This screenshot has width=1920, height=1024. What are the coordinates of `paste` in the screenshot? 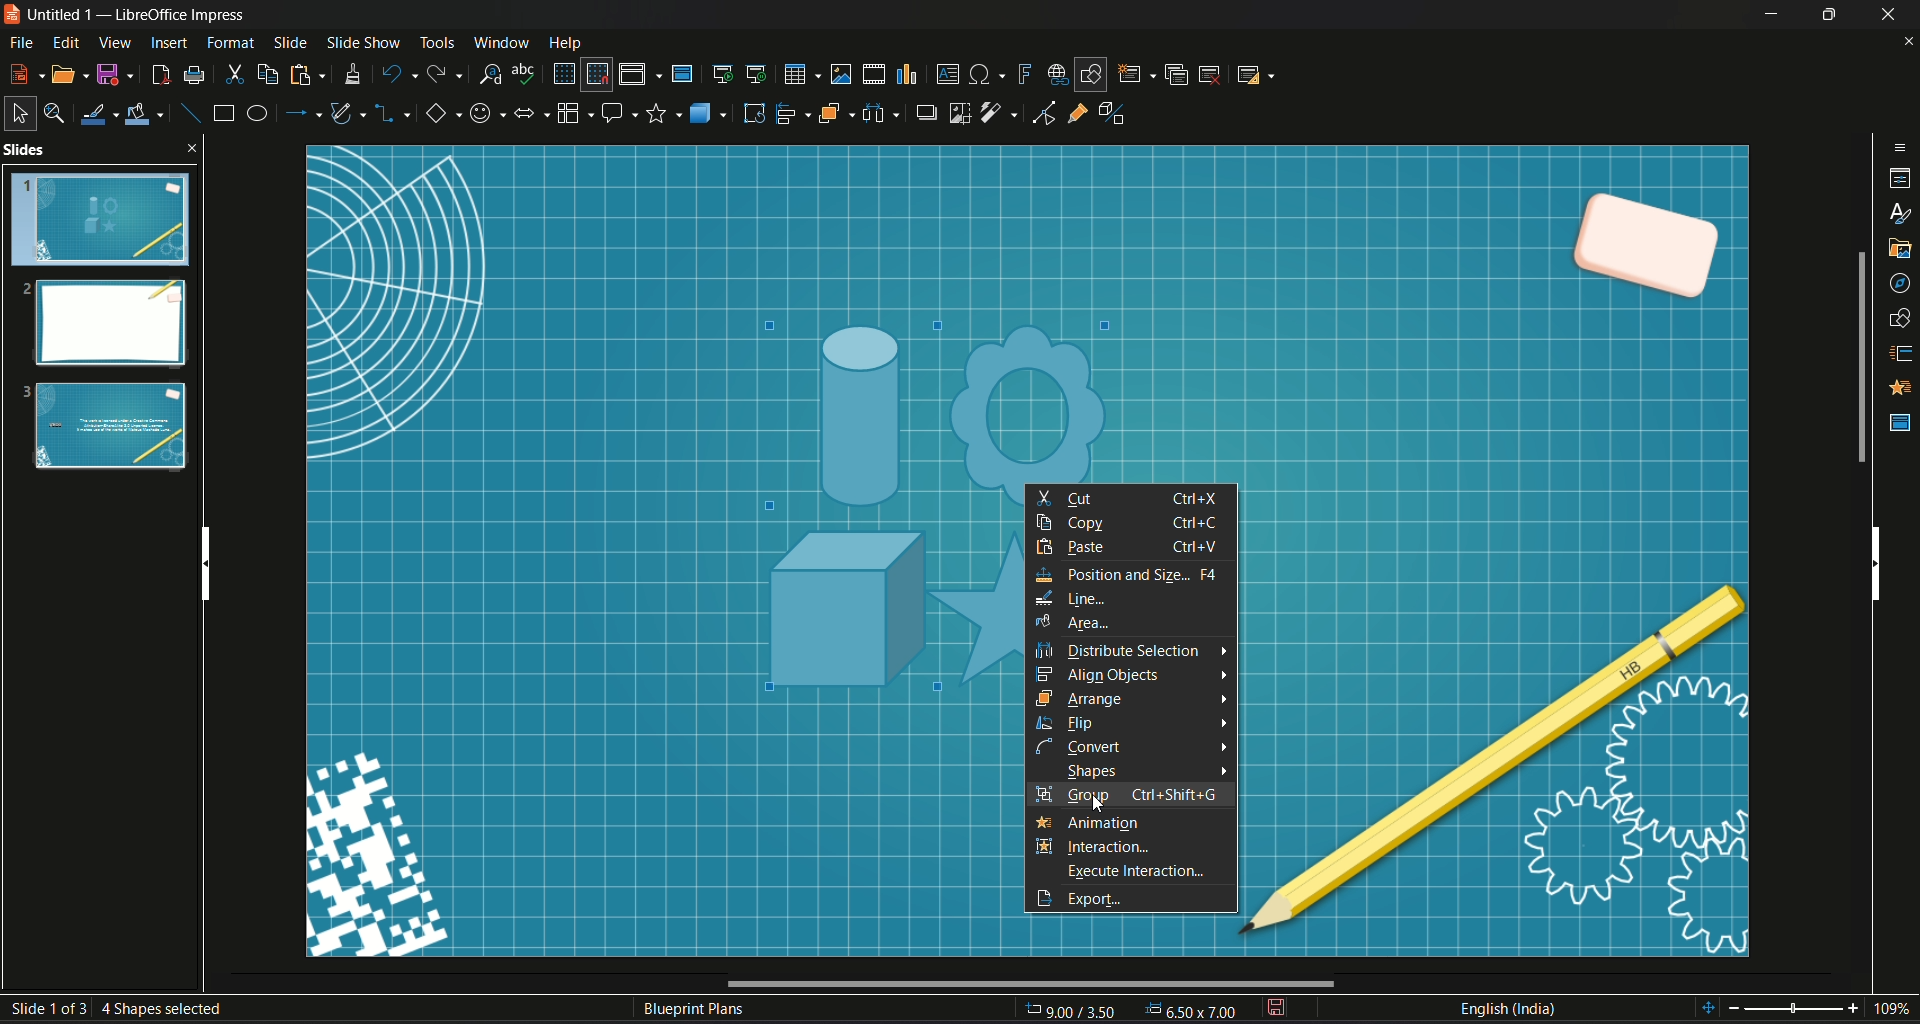 It's located at (304, 75).